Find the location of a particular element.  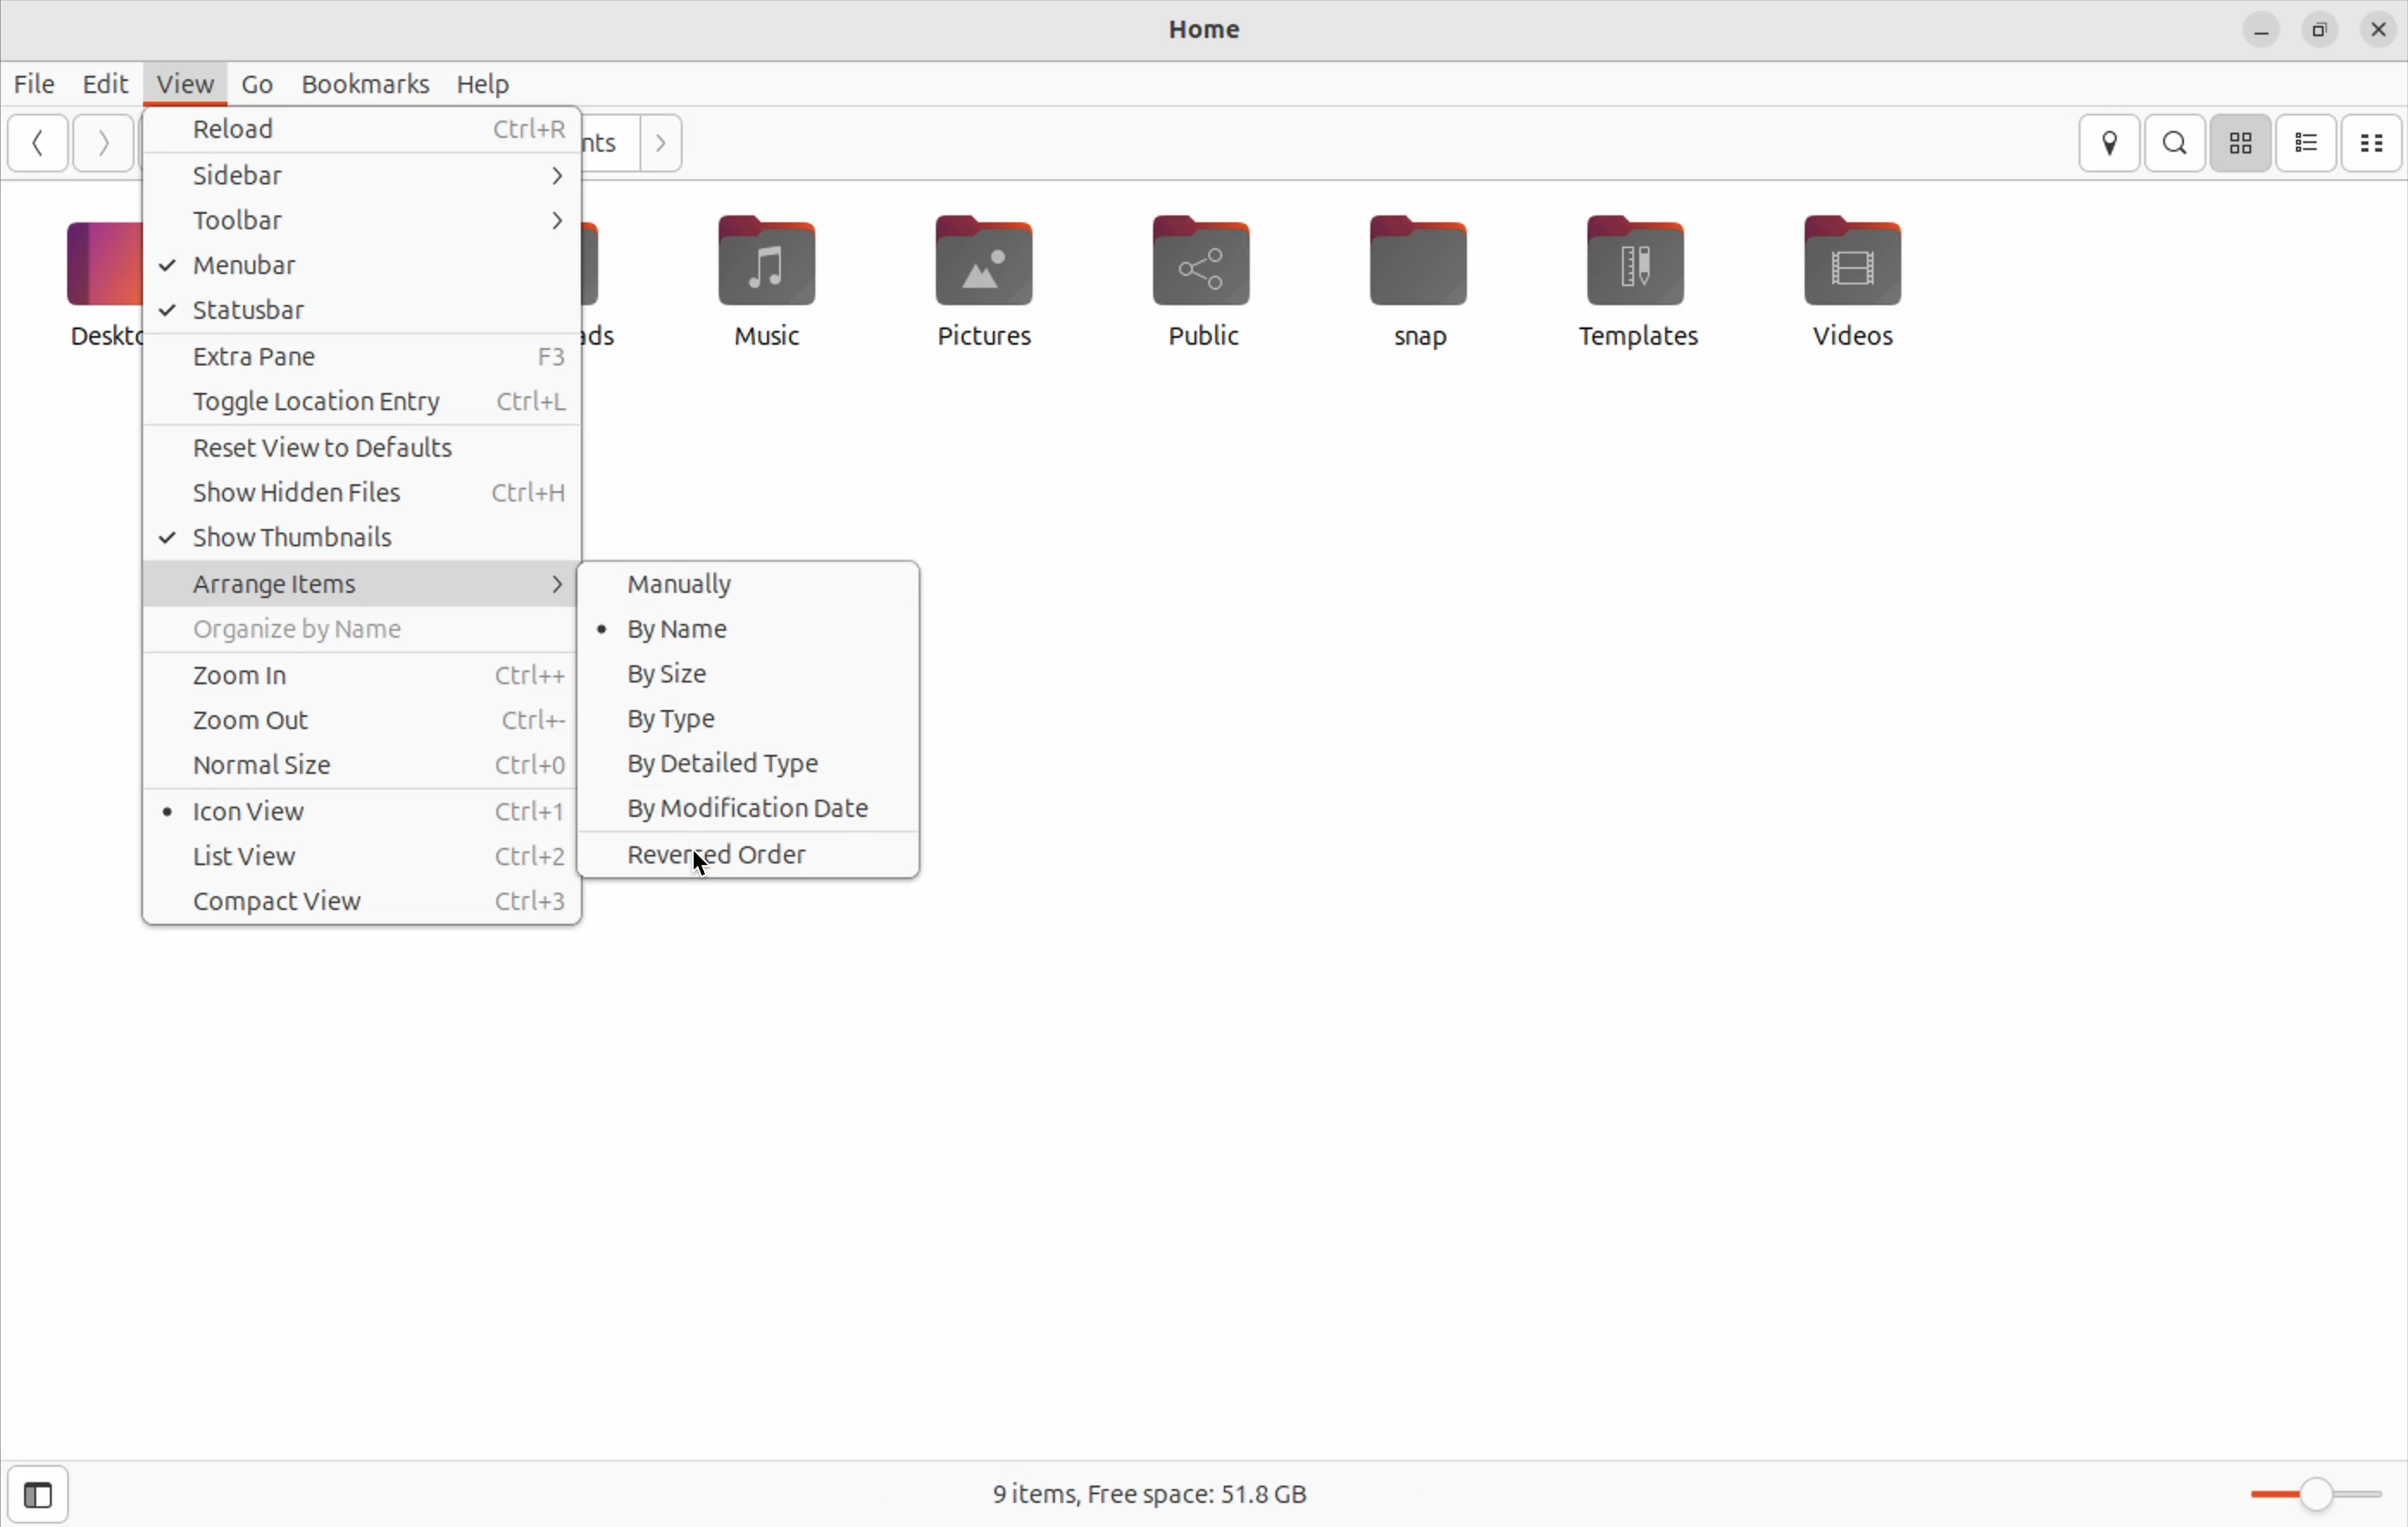

templates is located at coordinates (1629, 282).